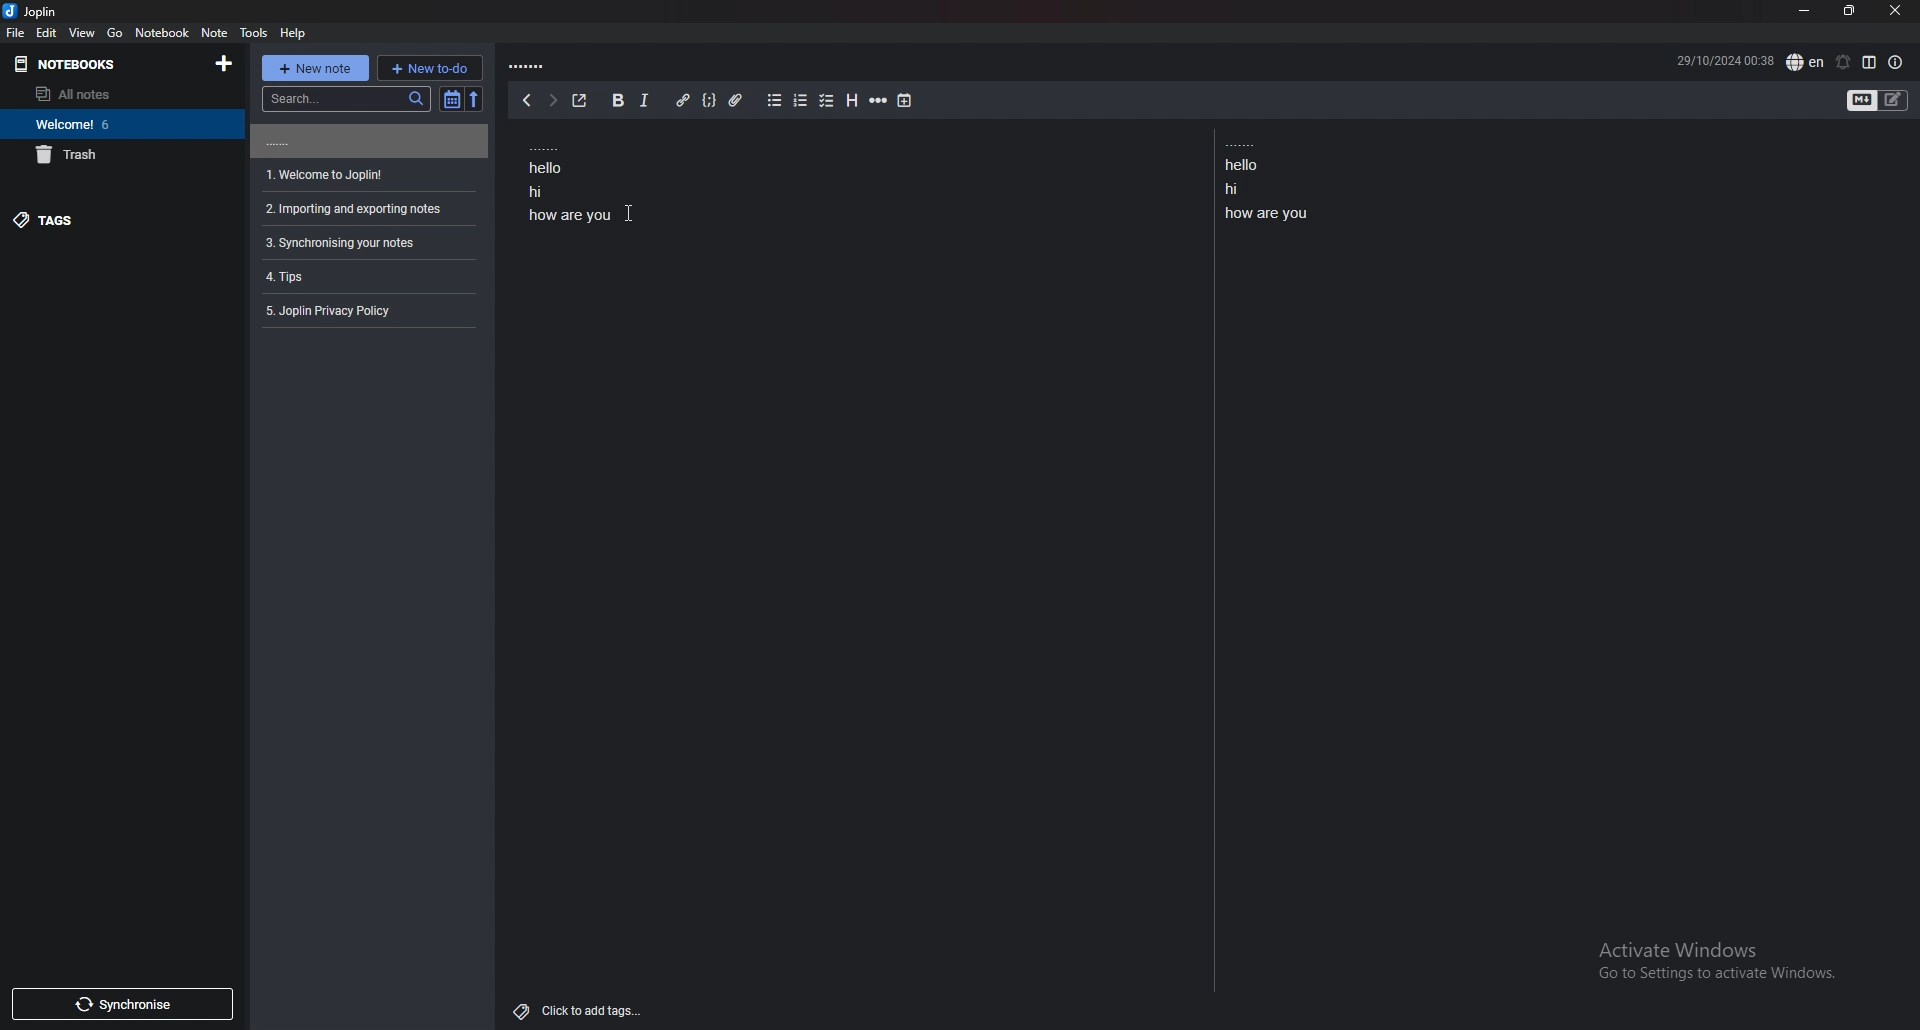 The height and width of the screenshot is (1030, 1920). Describe the element at coordinates (1895, 63) in the screenshot. I see `note properties` at that location.